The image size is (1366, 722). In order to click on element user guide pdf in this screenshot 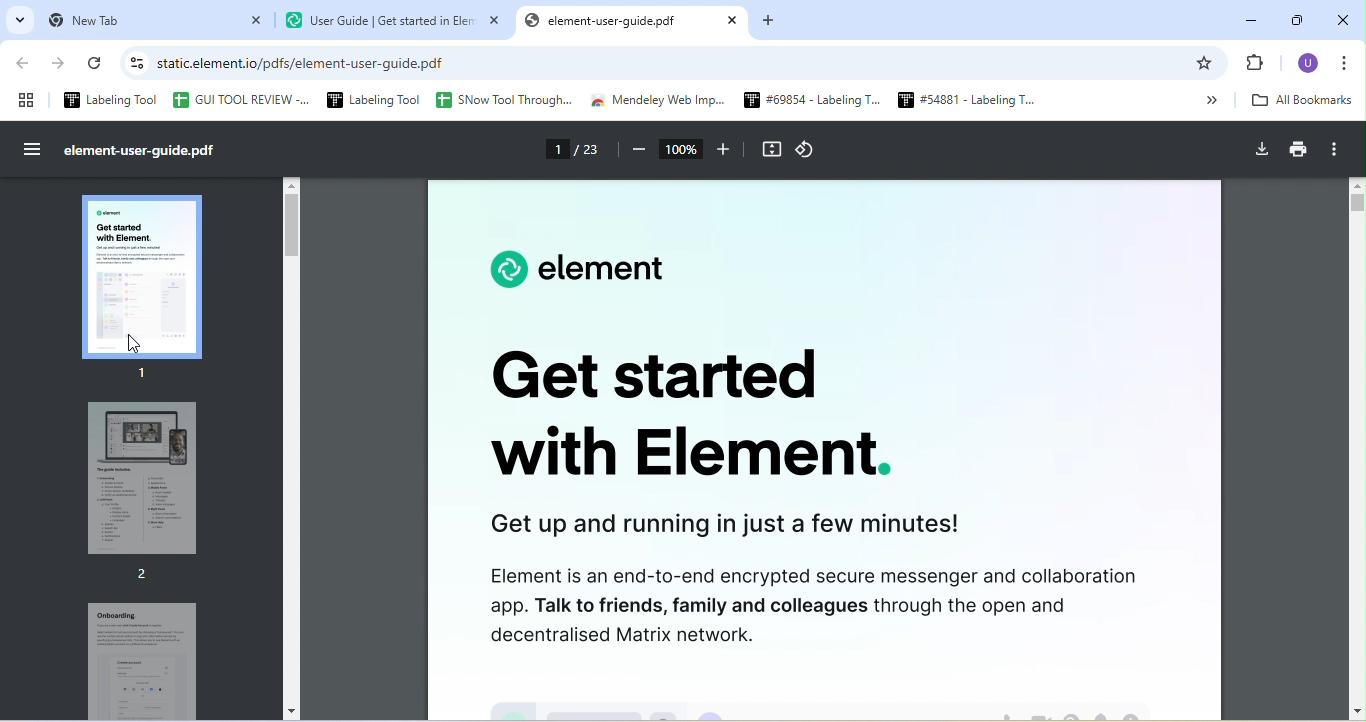, I will do `click(148, 152)`.